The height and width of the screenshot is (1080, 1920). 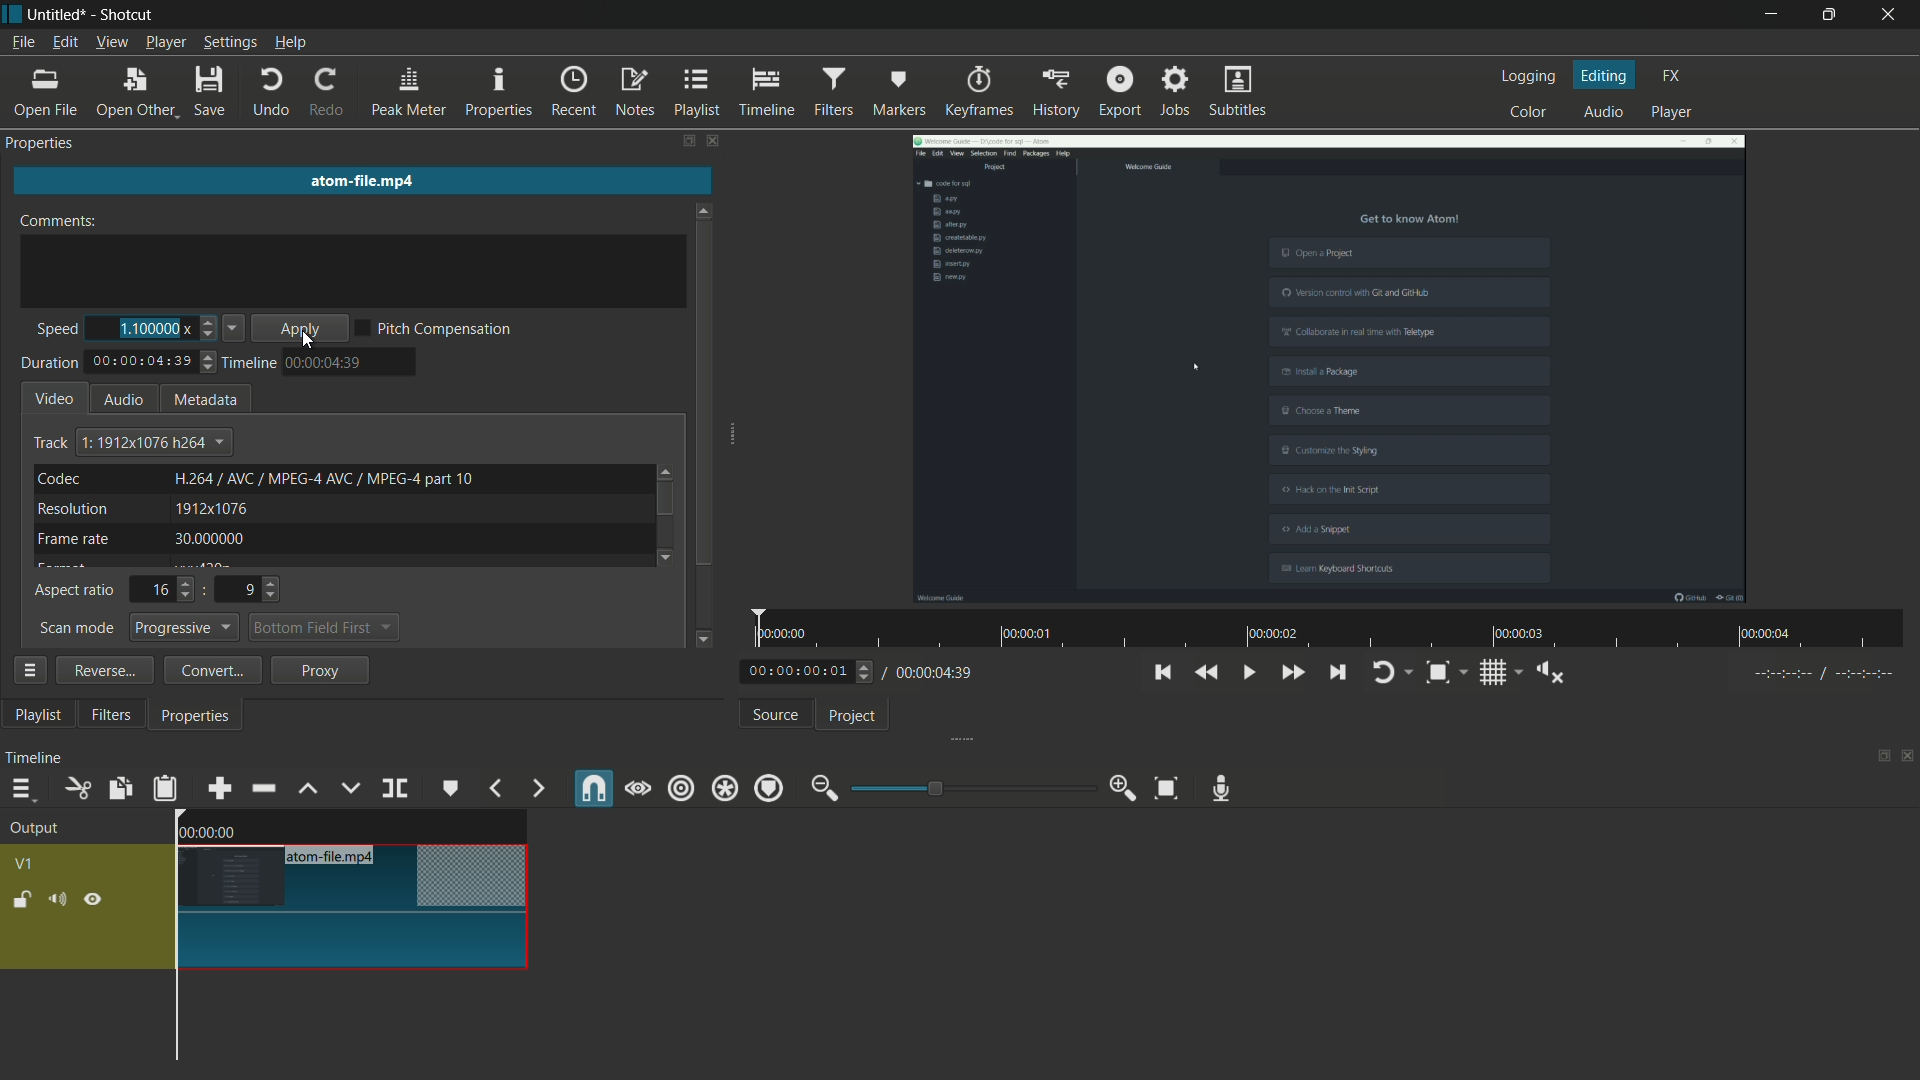 What do you see at coordinates (101, 669) in the screenshot?
I see `reverse` at bounding box center [101, 669].